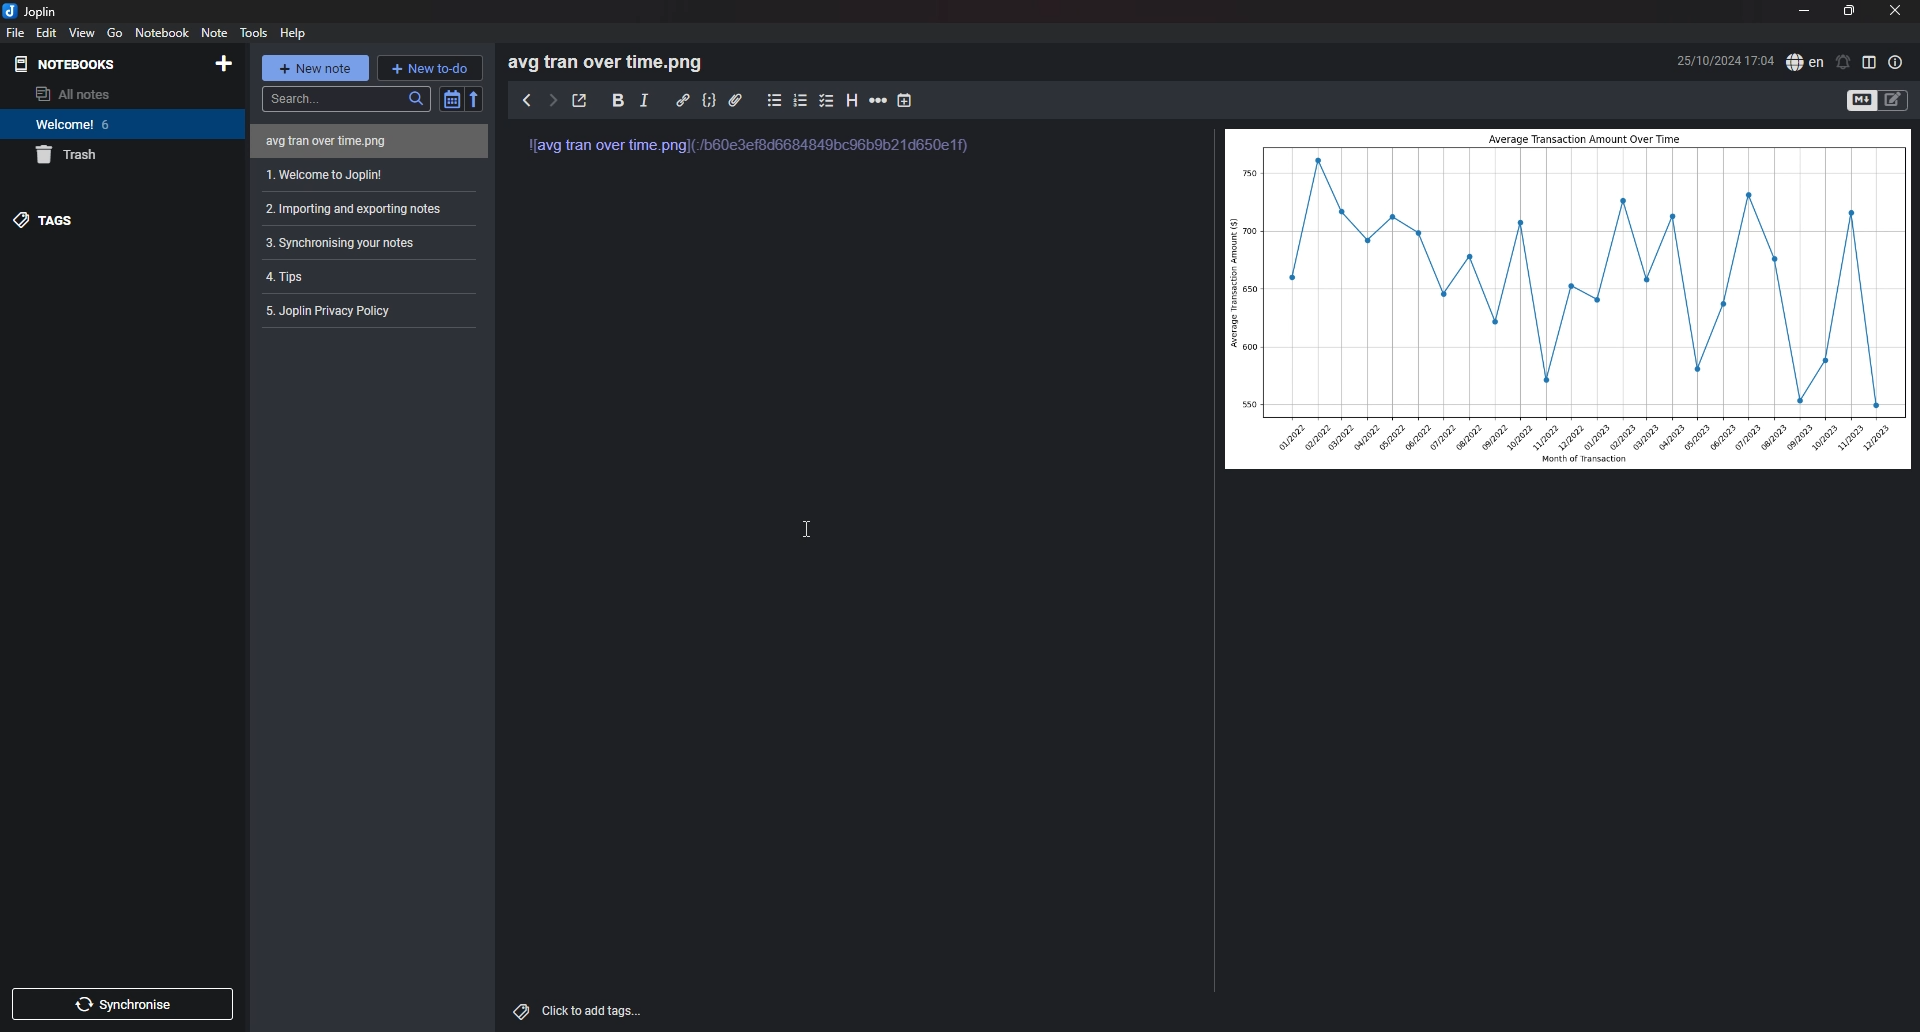  What do you see at coordinates (429, 67) in the screenshot?
I see `new todo` at bounding box center [429, 67].